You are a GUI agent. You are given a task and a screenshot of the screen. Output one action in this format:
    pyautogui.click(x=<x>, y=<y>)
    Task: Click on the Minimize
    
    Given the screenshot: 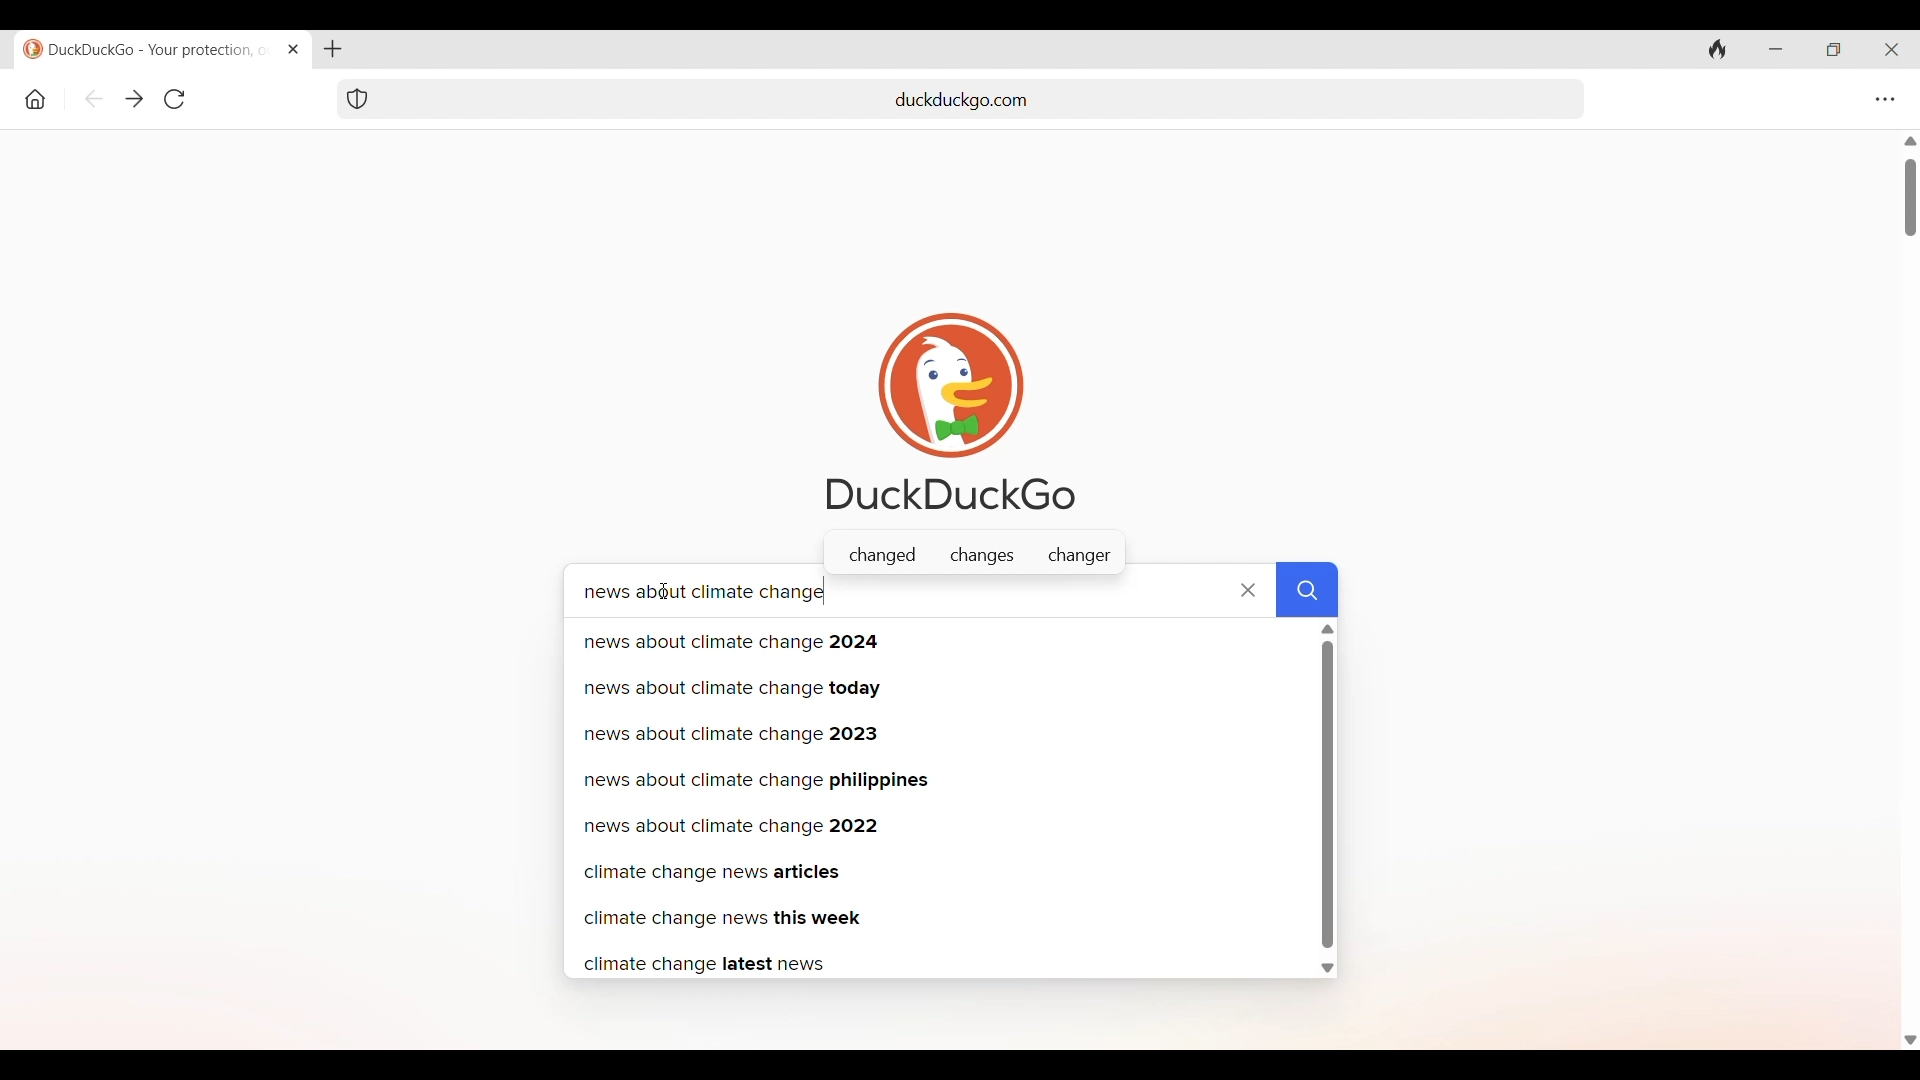 What is the action you would take?
    pyautogui.click(x=1775, y=50)
    